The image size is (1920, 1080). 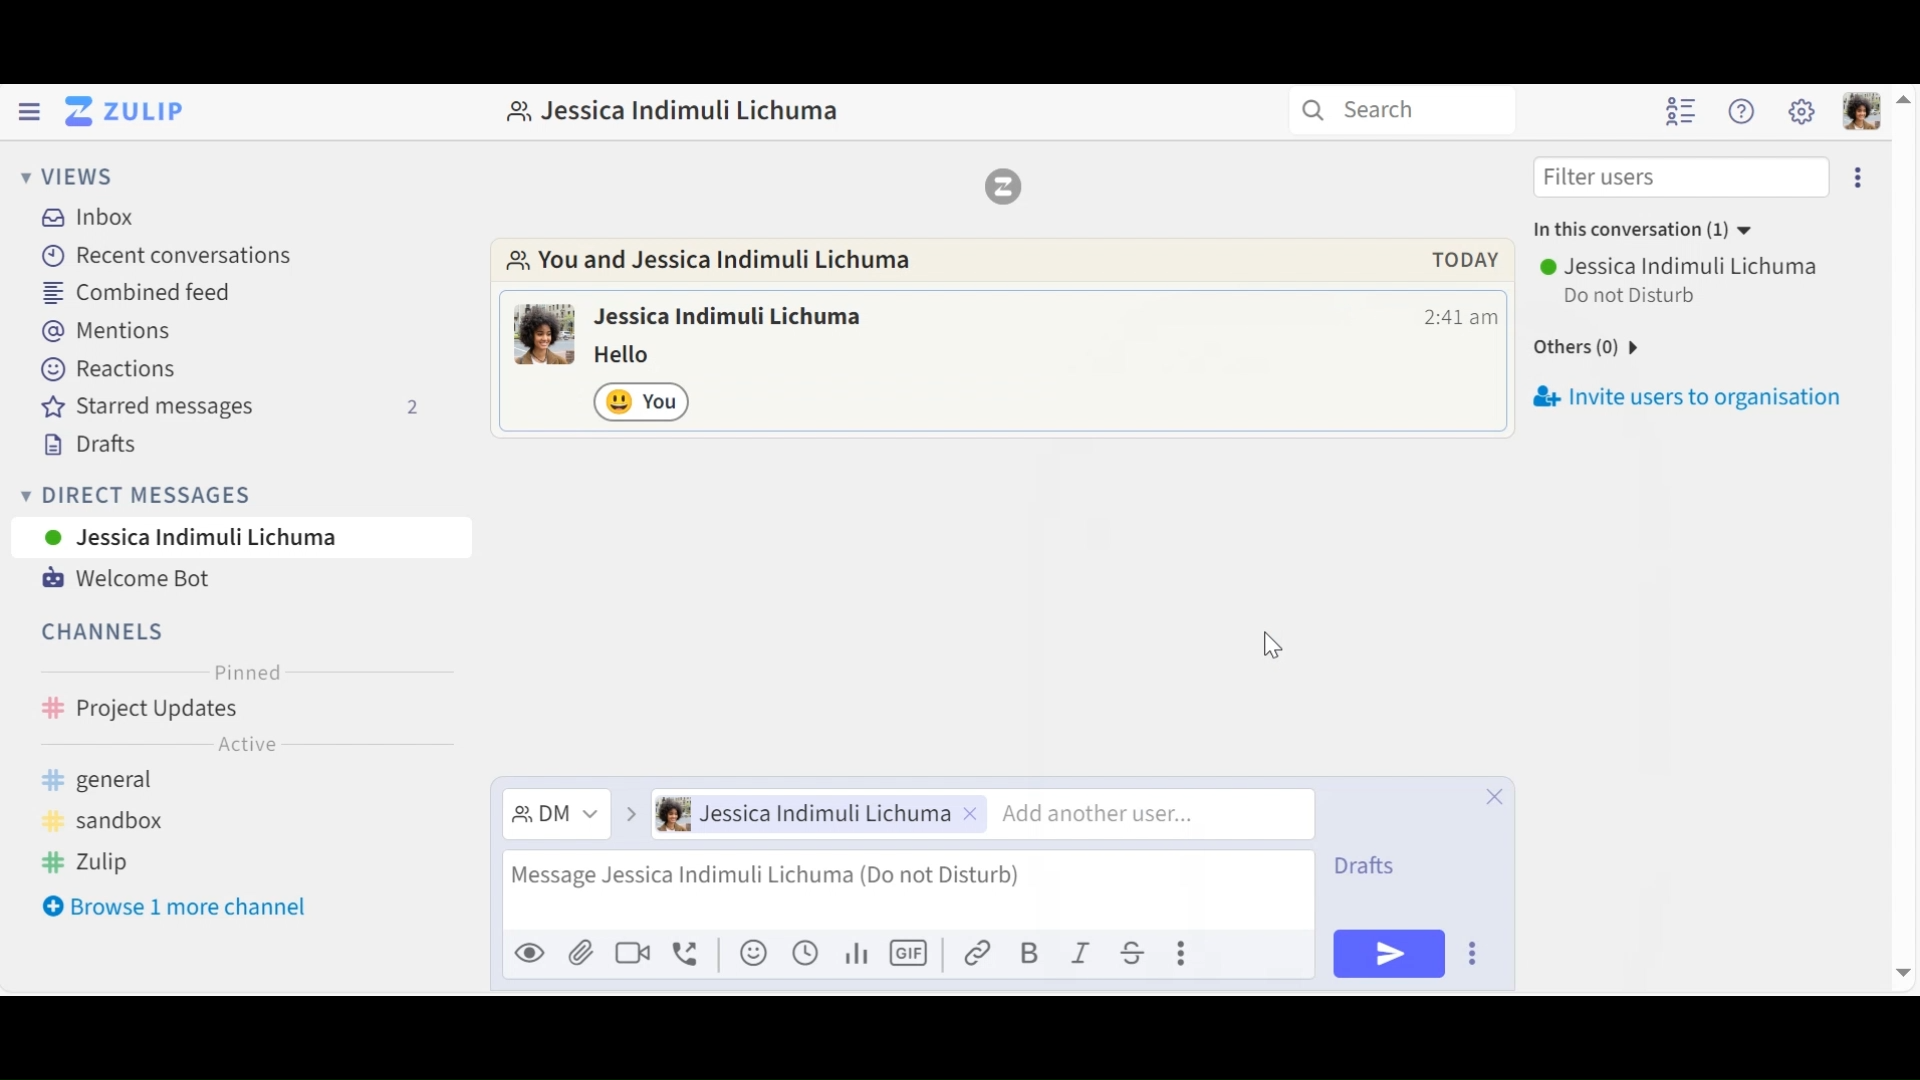 What do you see at coordinates (105, 634) in the screenshot?
I see `Channels` at bounding box center [105, 634].